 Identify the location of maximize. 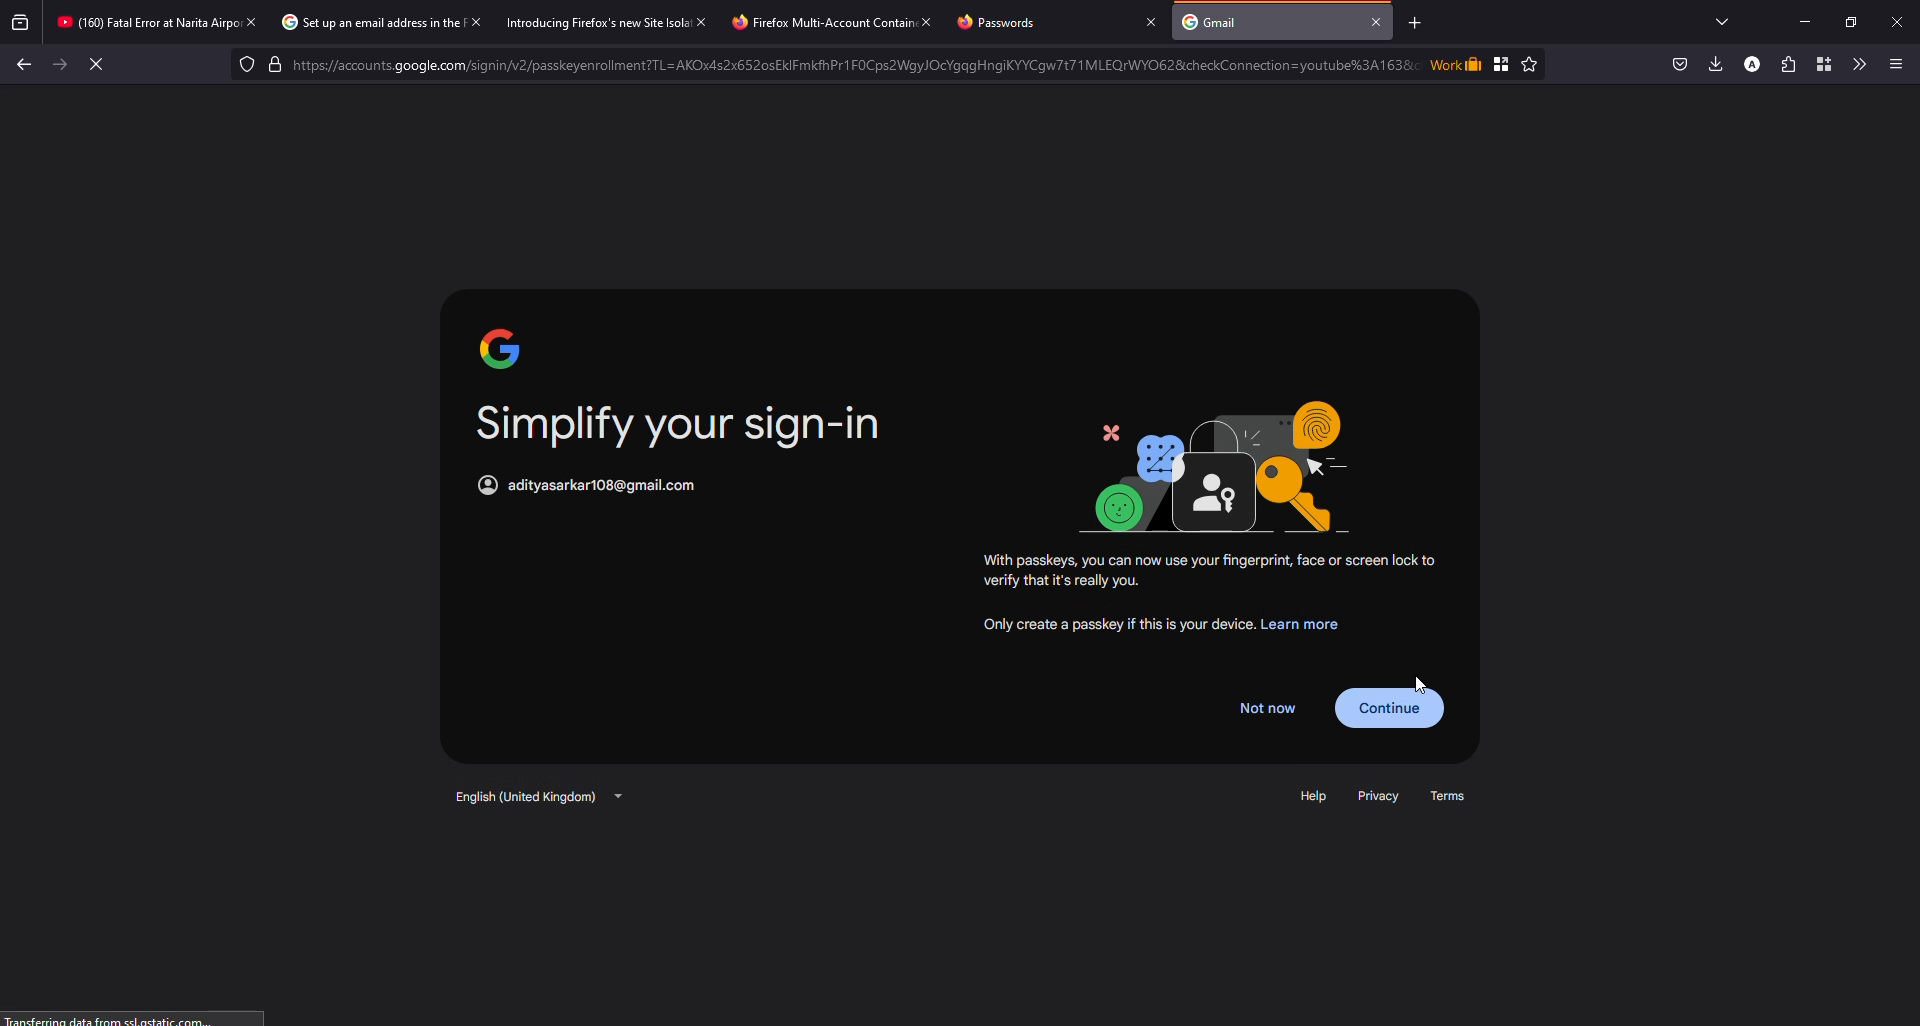
(1850, 19).